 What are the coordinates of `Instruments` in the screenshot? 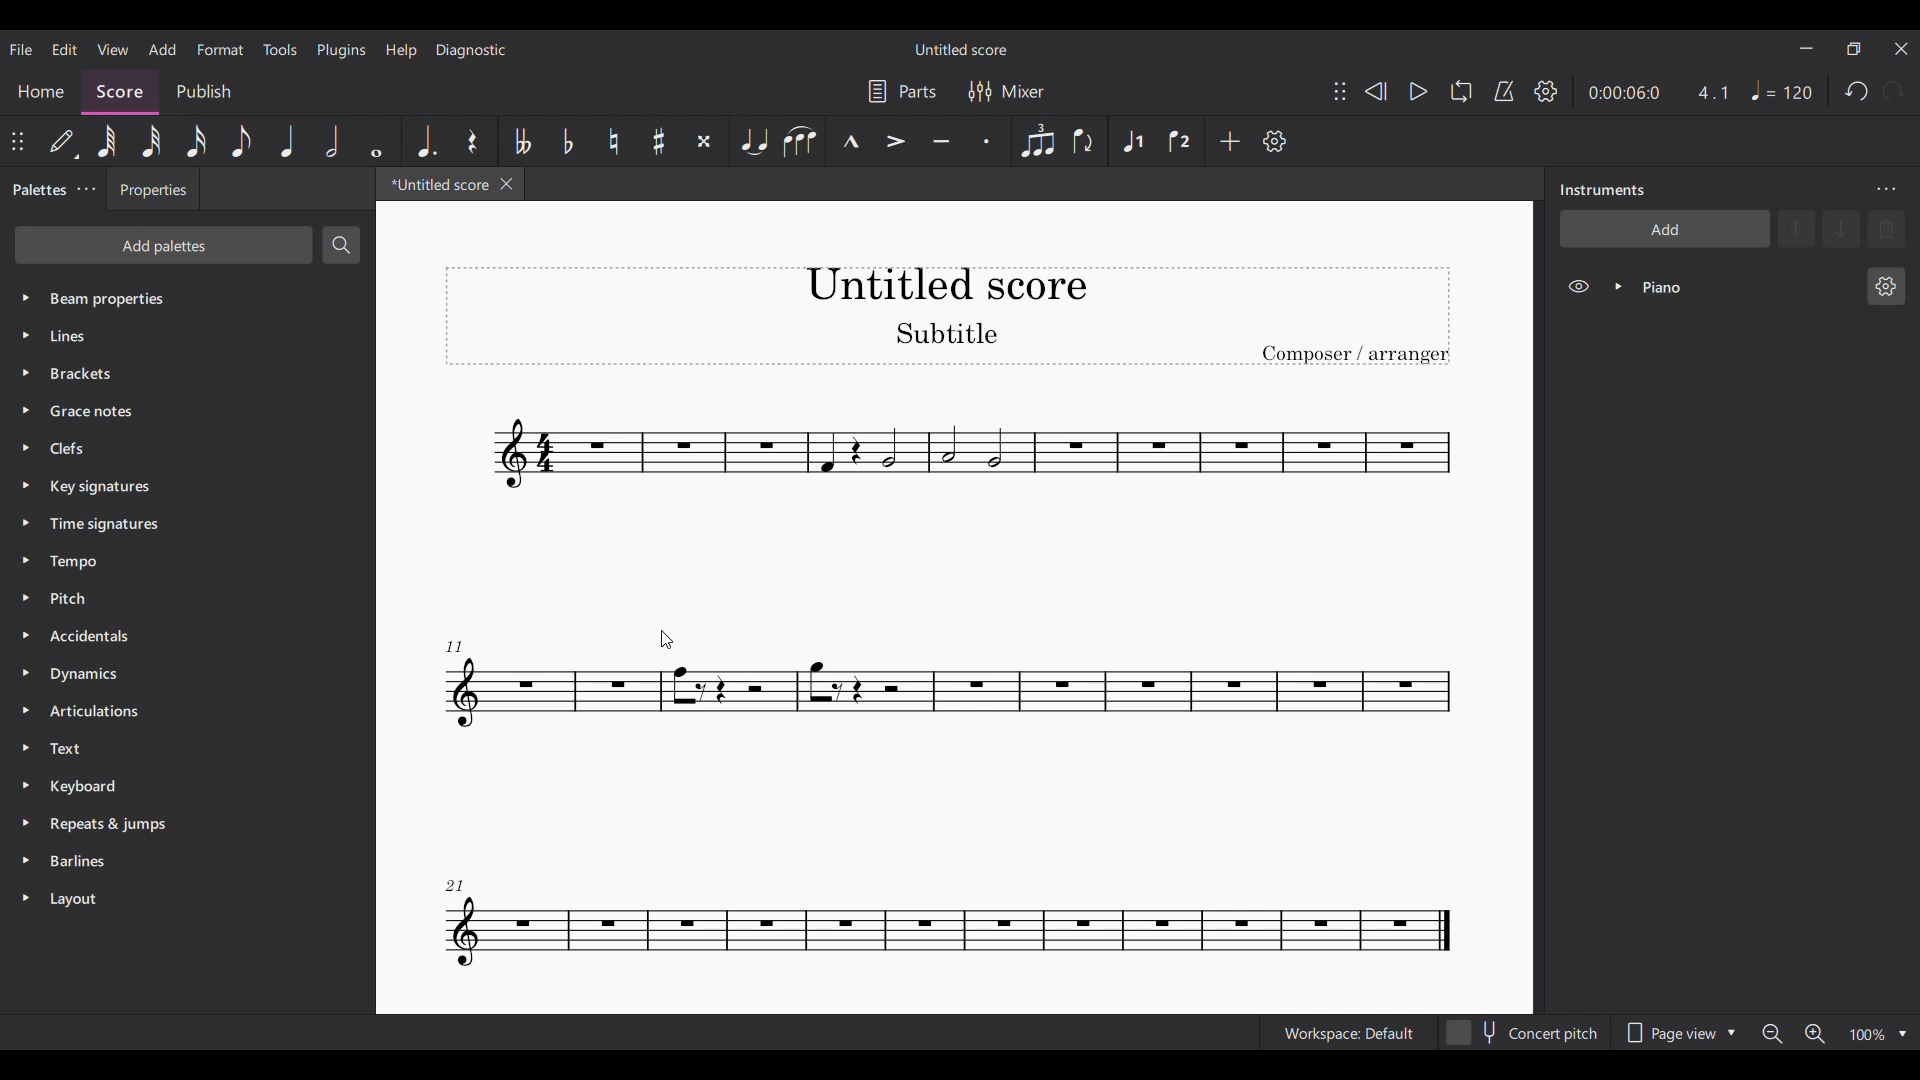 It's located at (1602, 190).